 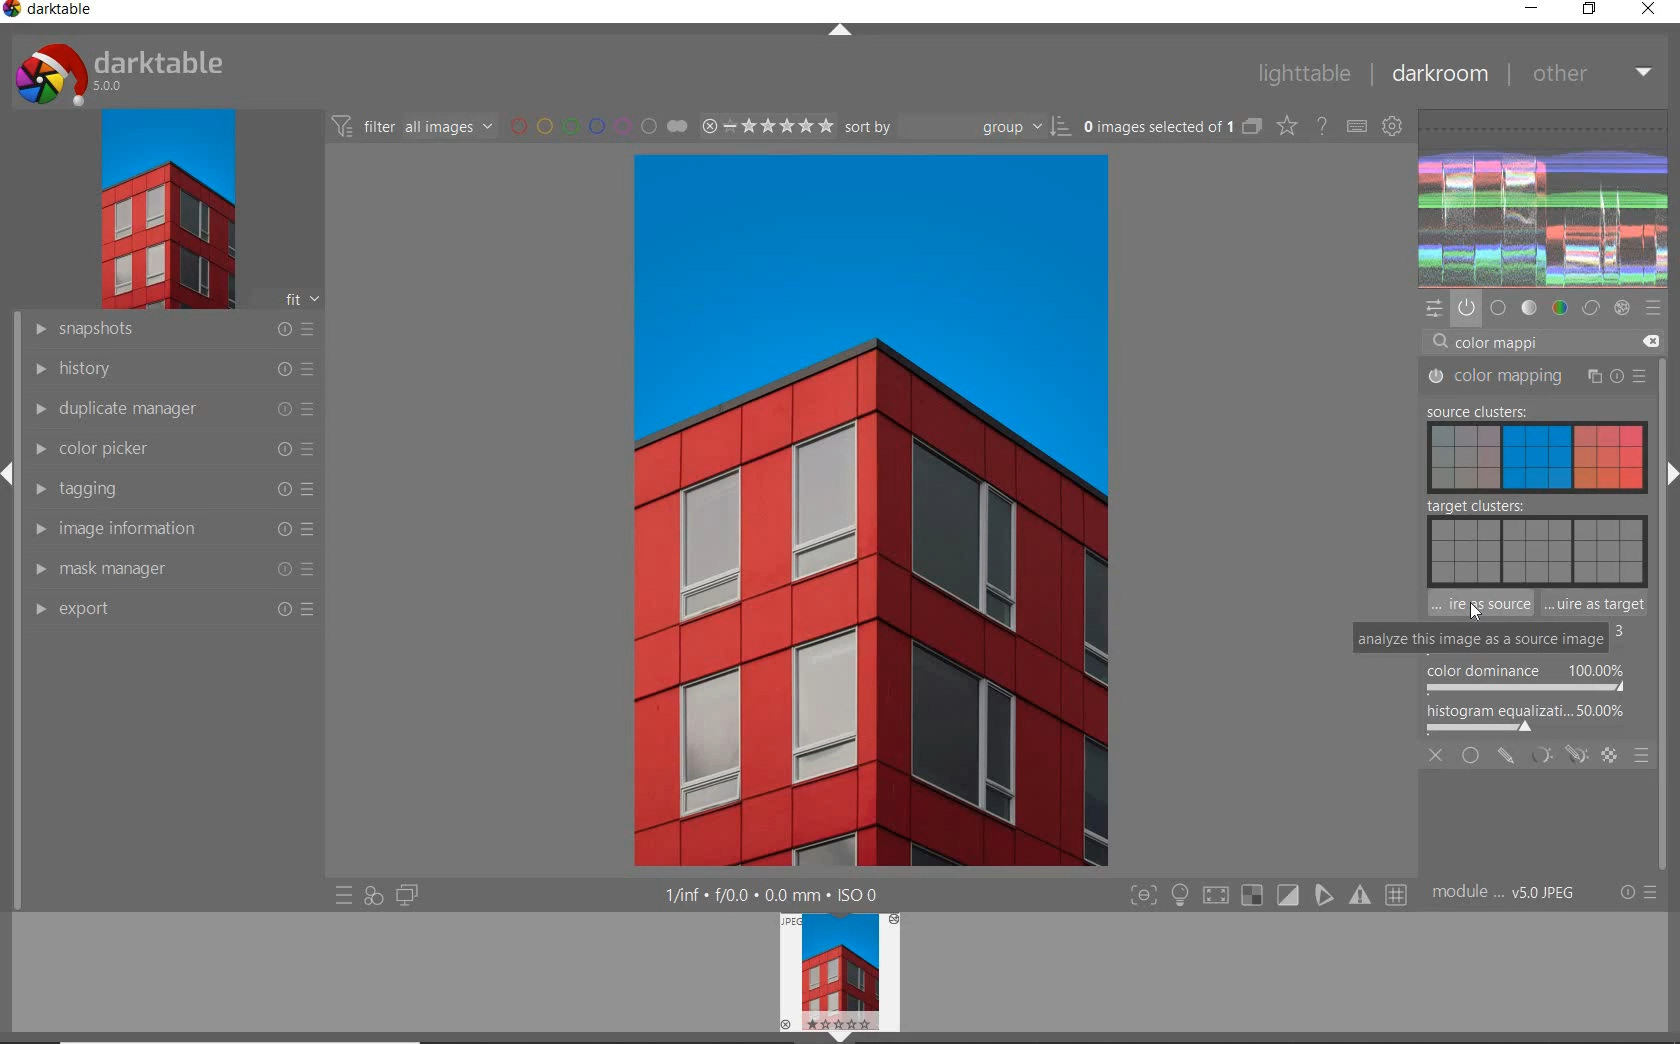 I want to click on tagging, so click(x=172, y=490).